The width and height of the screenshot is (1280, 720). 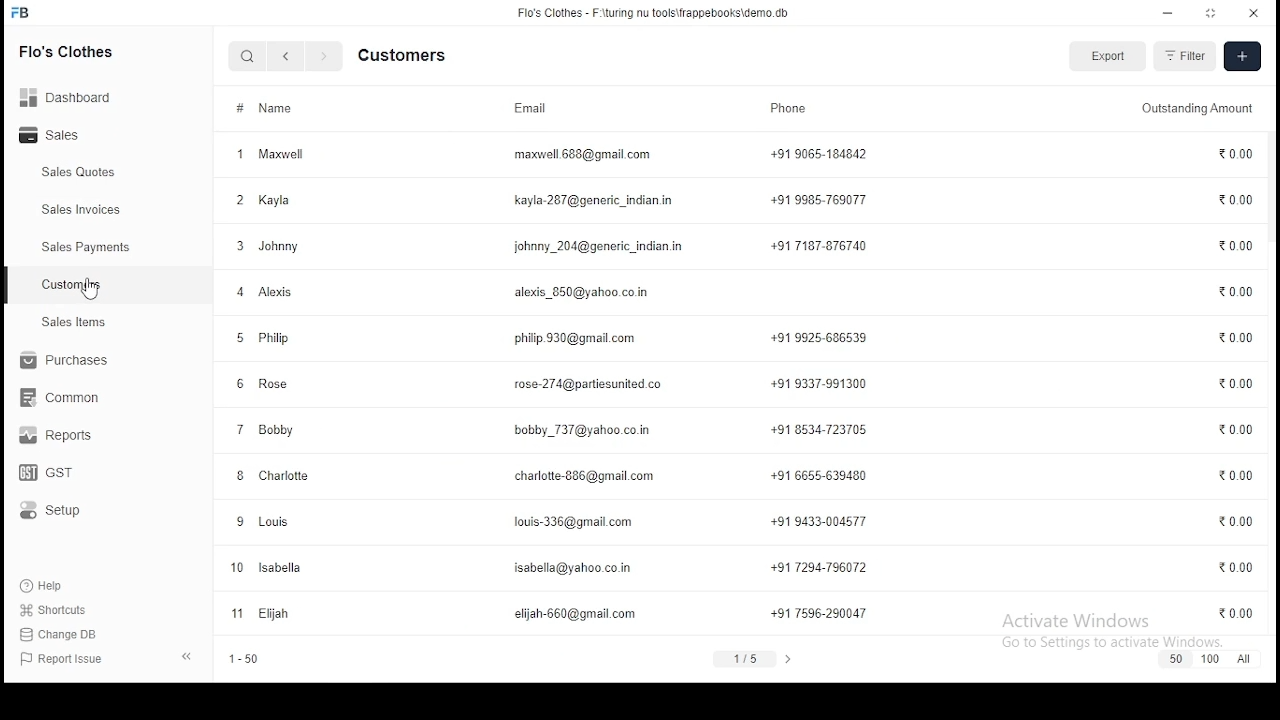 What do you see at coordinates (663, 13) in the screenshot?
I see `flo's clothes - F:\turing nu tools\frappebooks\demo.db` at bounding box center [663, 13].